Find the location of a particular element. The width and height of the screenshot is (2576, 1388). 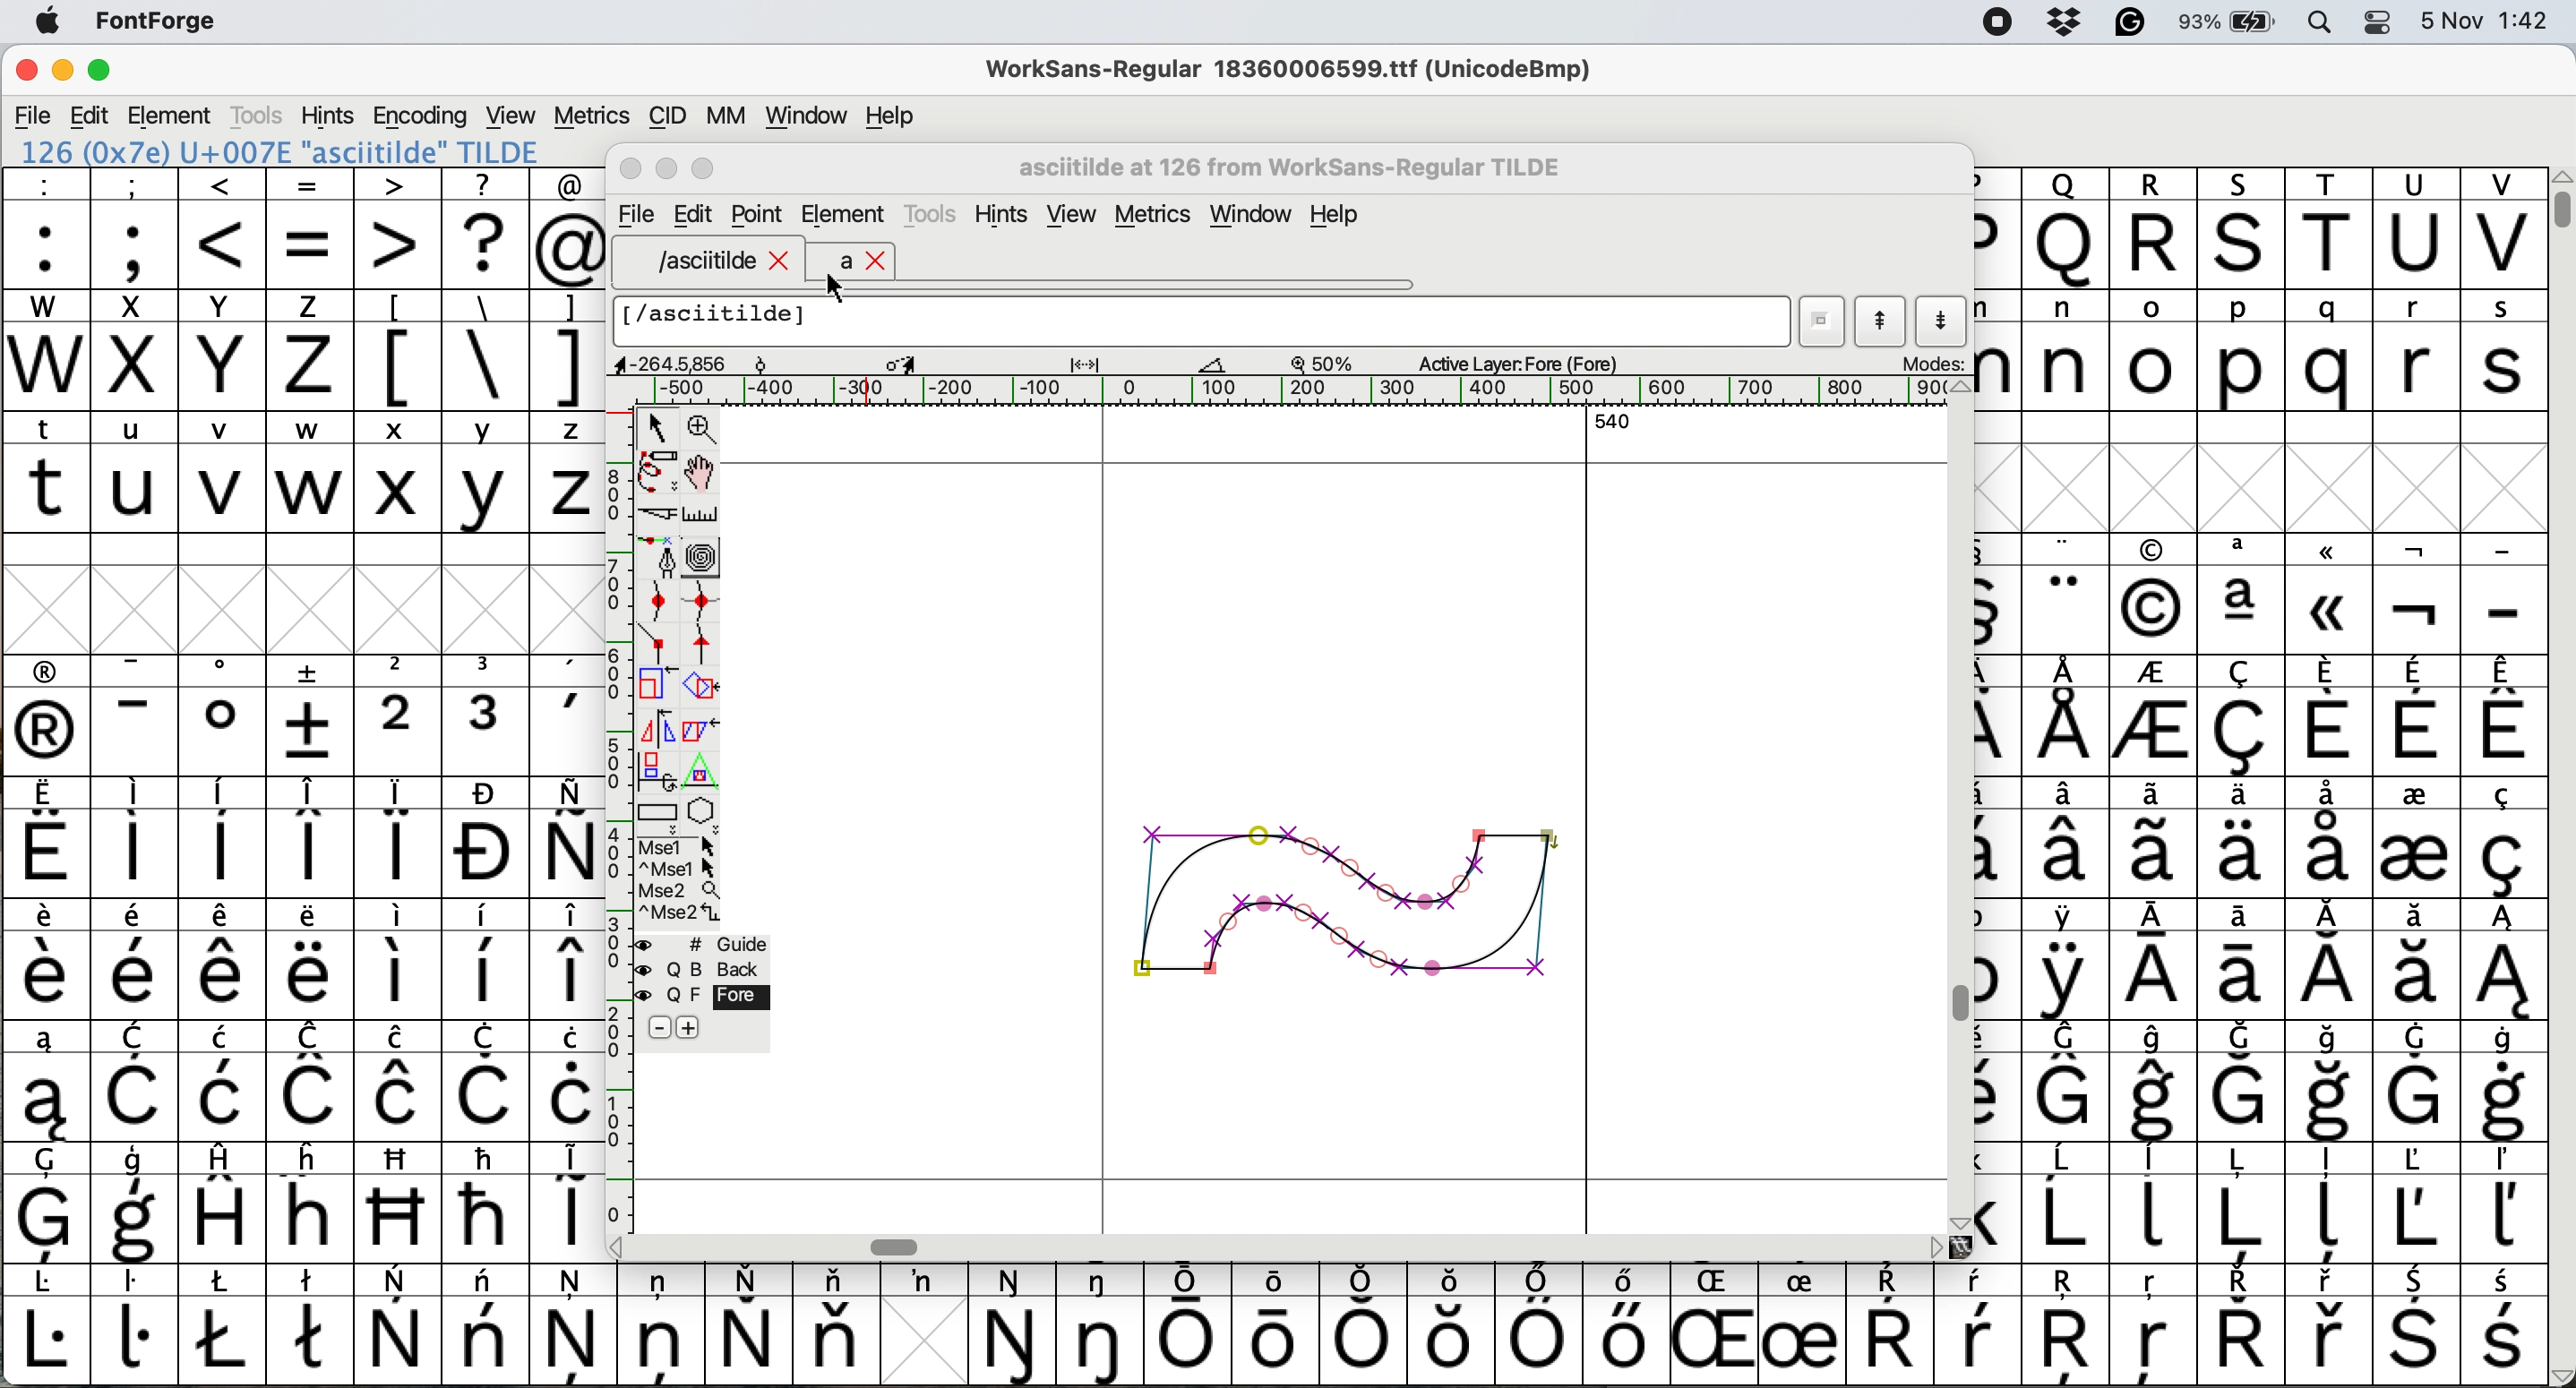

symbol is located at coordinates (1889, 1326).